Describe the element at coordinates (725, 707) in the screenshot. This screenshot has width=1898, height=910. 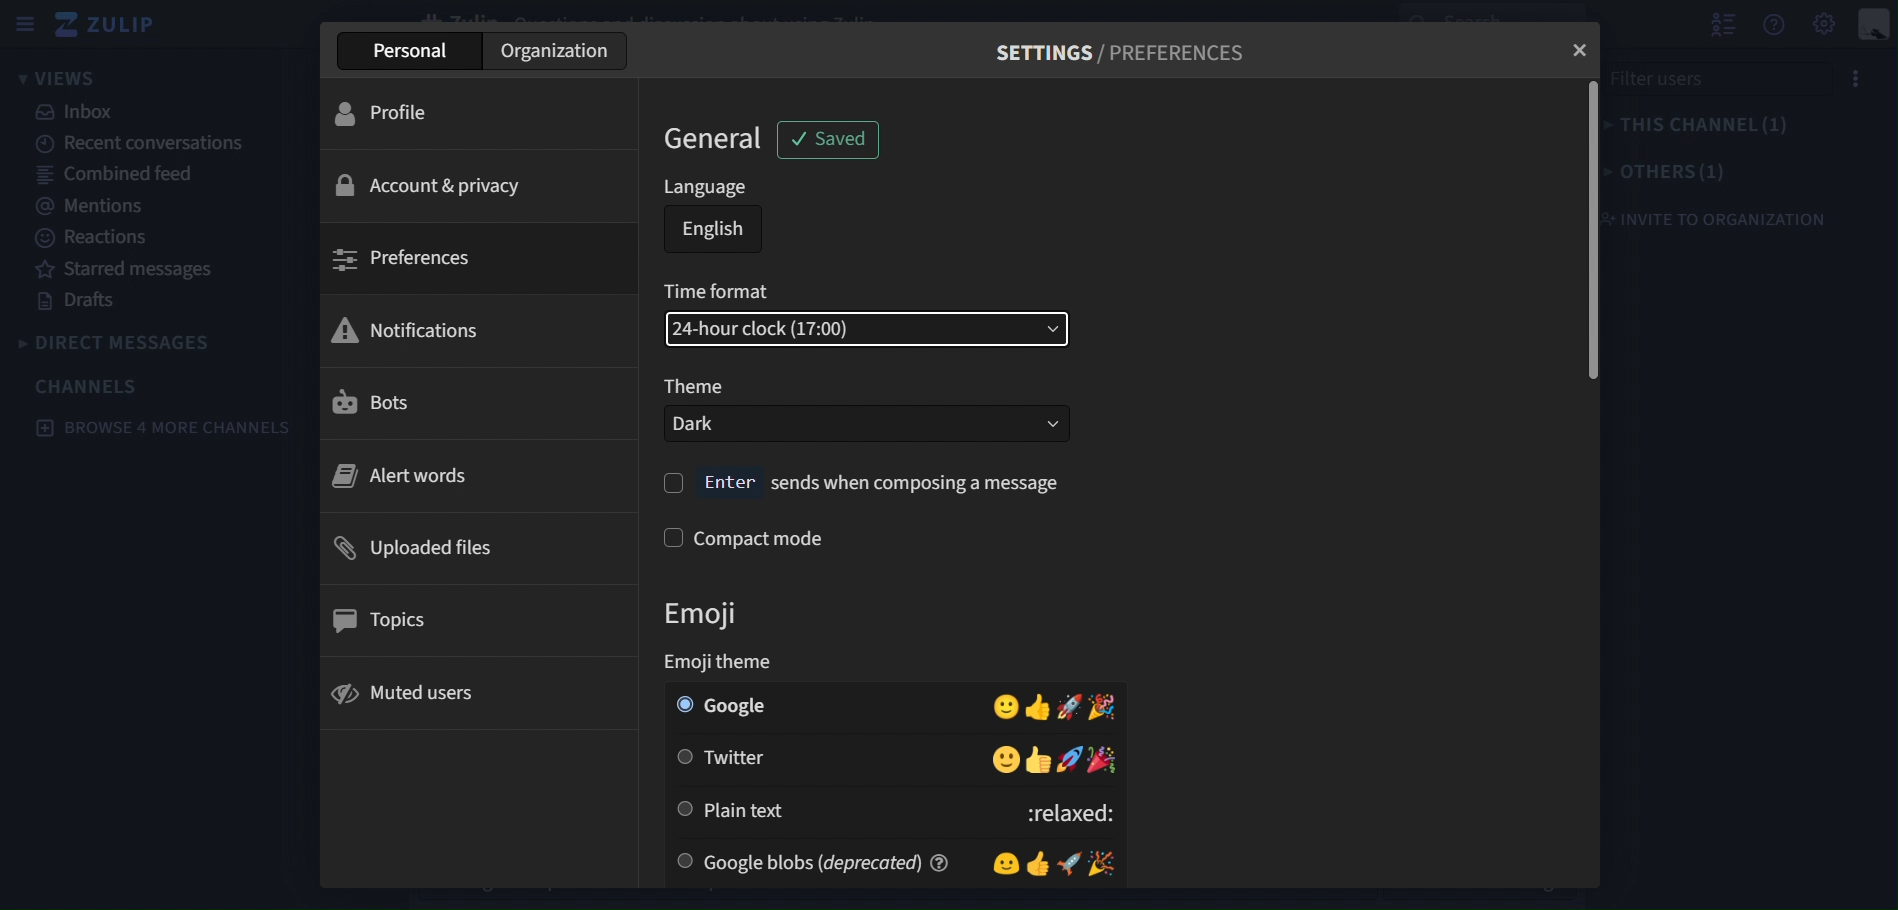
I see `google` at that location.